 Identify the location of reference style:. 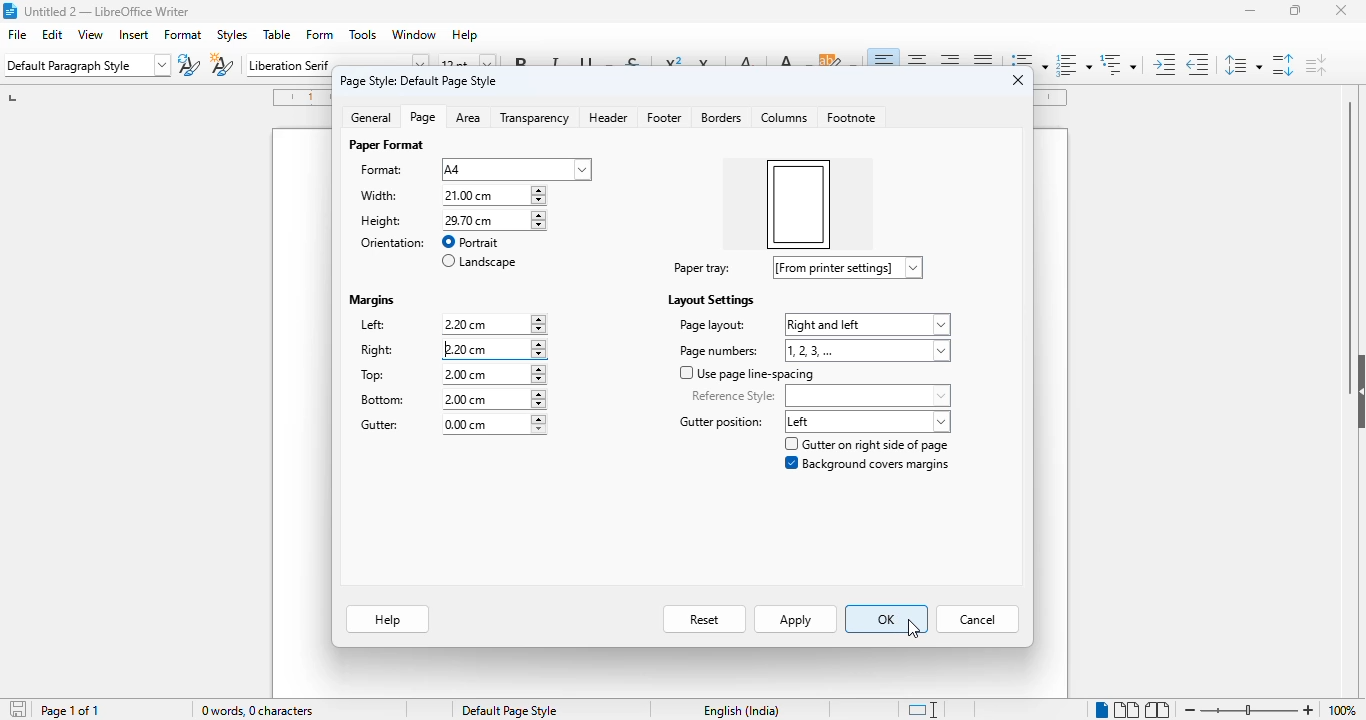
(728, 397).